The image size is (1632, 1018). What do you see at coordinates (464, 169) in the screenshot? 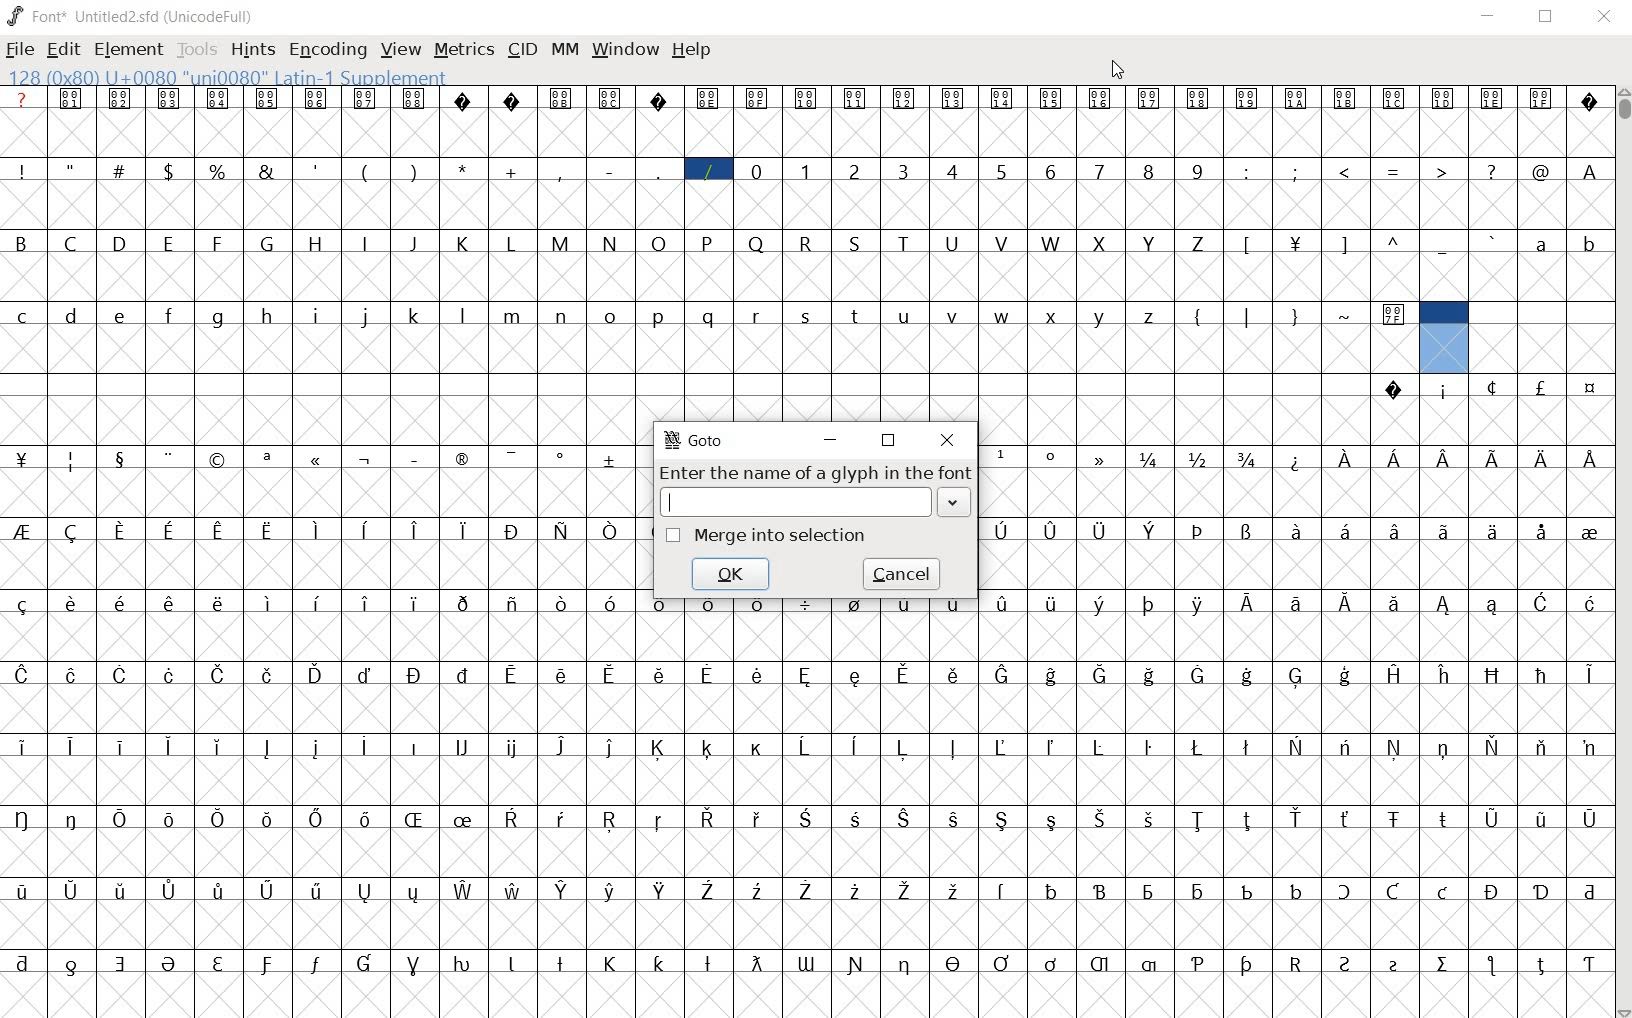
I see `*` at bounding box center [464, 169].